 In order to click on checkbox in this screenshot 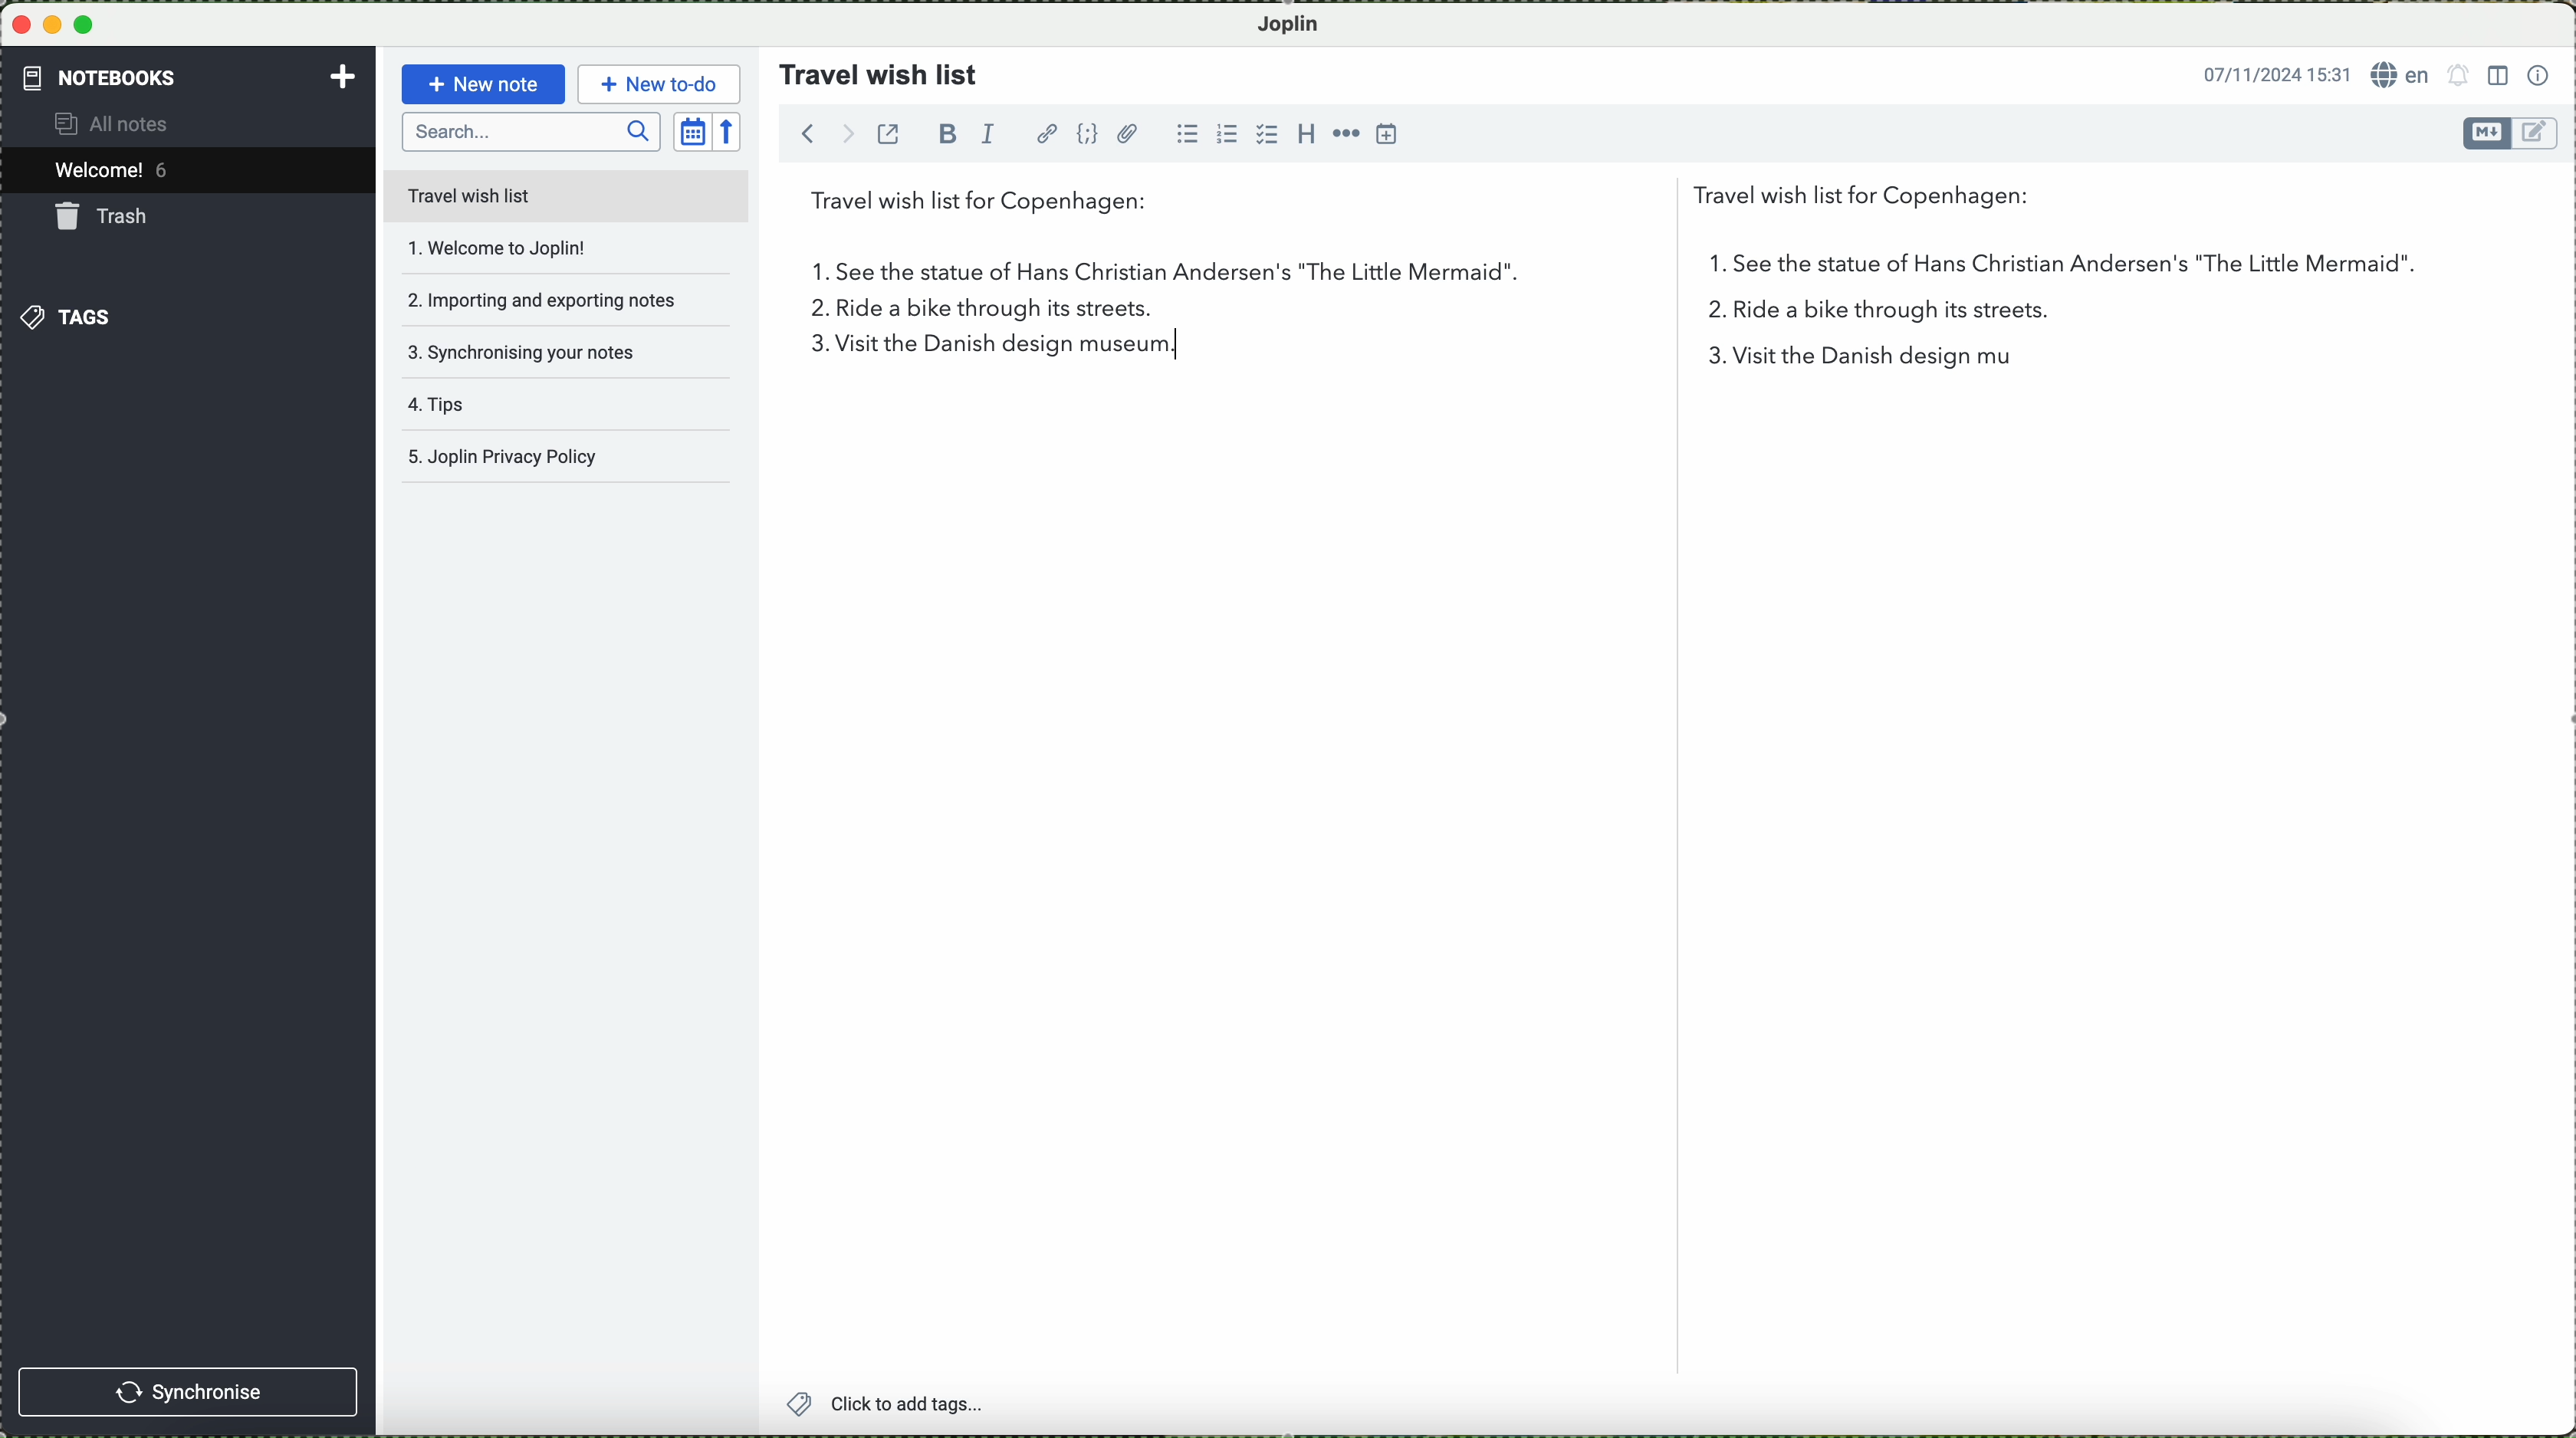, I will do `click(1264, 134)`.